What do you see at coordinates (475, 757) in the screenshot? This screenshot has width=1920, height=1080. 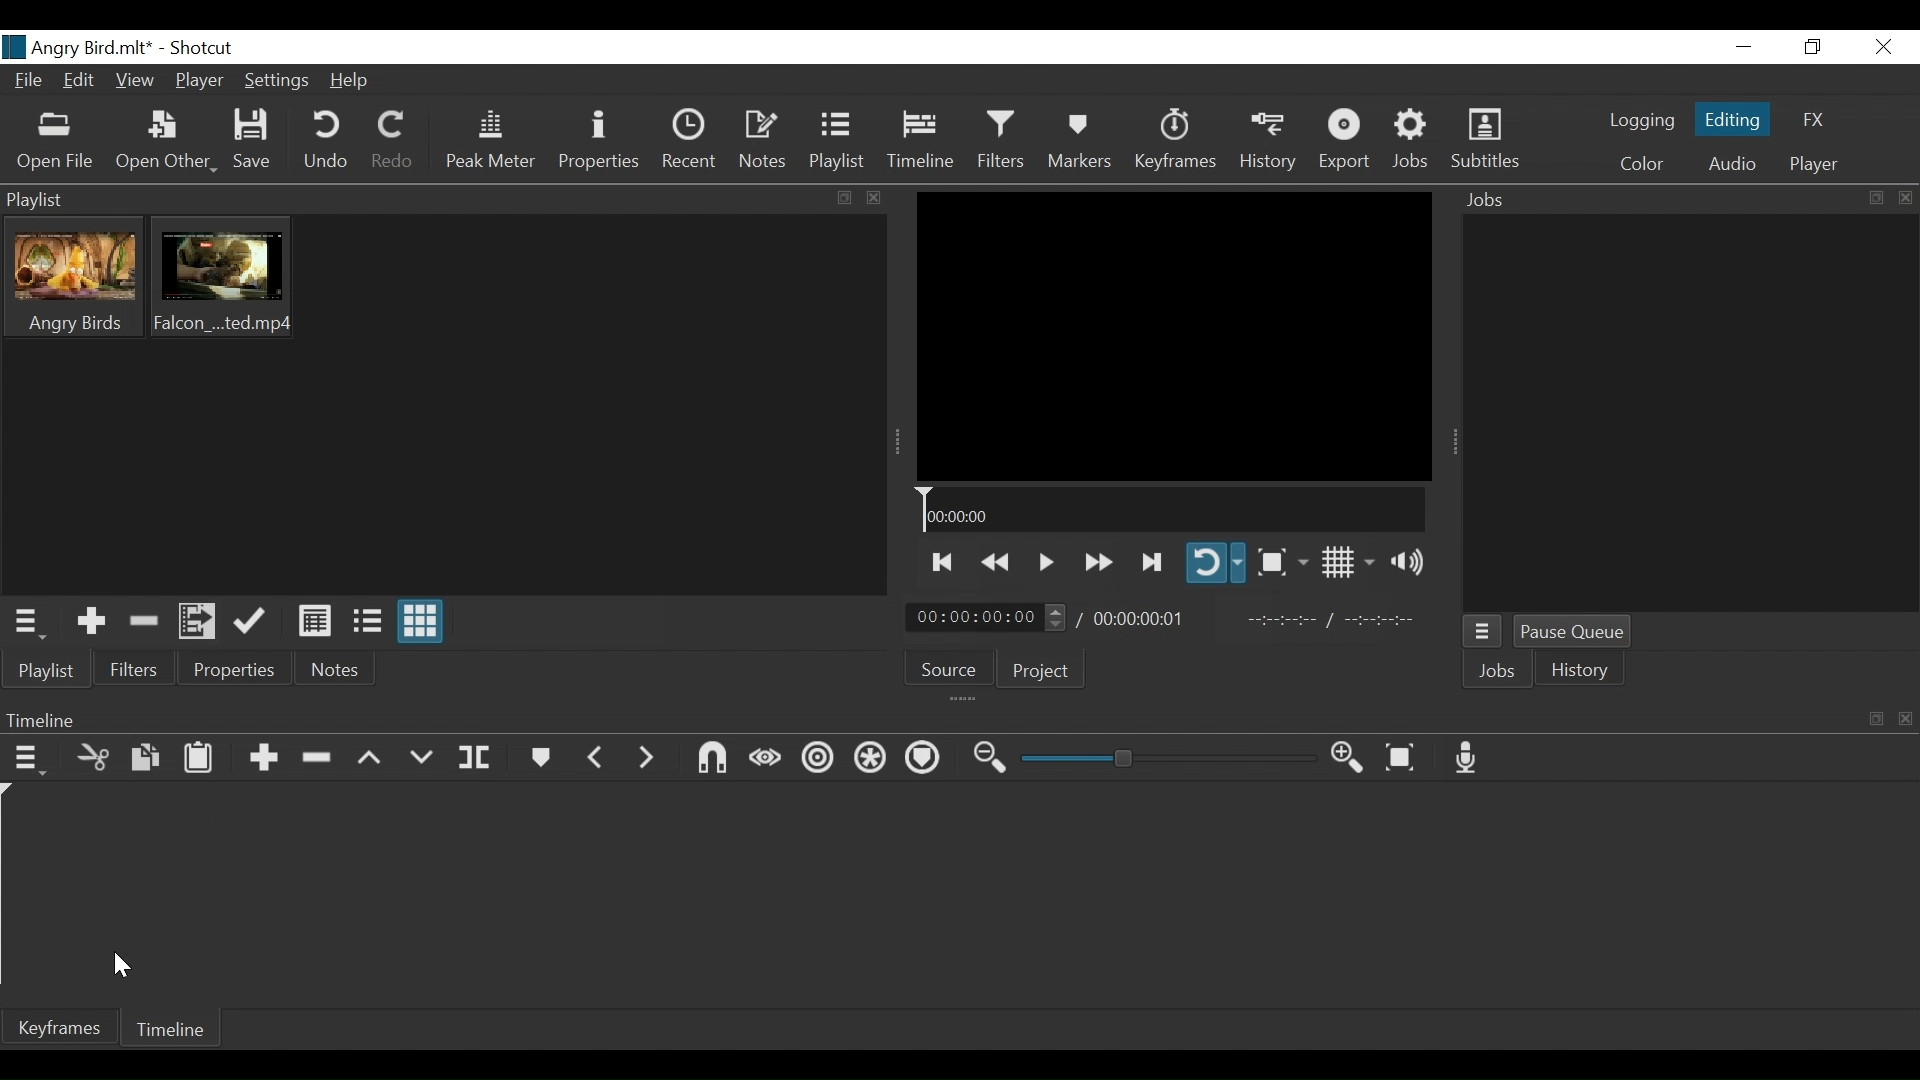 I see `Split at playhead` at bounding box center [475, 757].